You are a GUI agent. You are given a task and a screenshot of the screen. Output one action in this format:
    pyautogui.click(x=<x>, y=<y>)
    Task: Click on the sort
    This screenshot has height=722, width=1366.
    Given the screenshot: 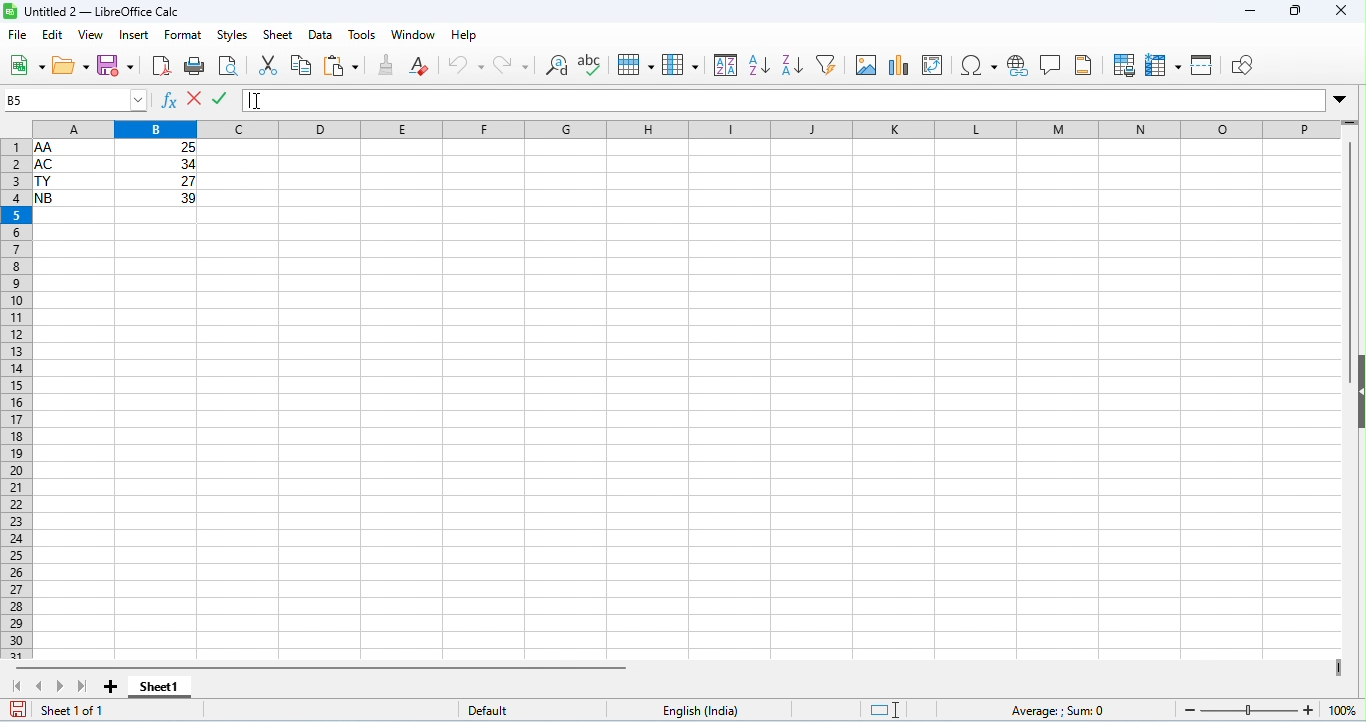 What is the action you would take?
    pyautogui.click(x=727, y=65)
    